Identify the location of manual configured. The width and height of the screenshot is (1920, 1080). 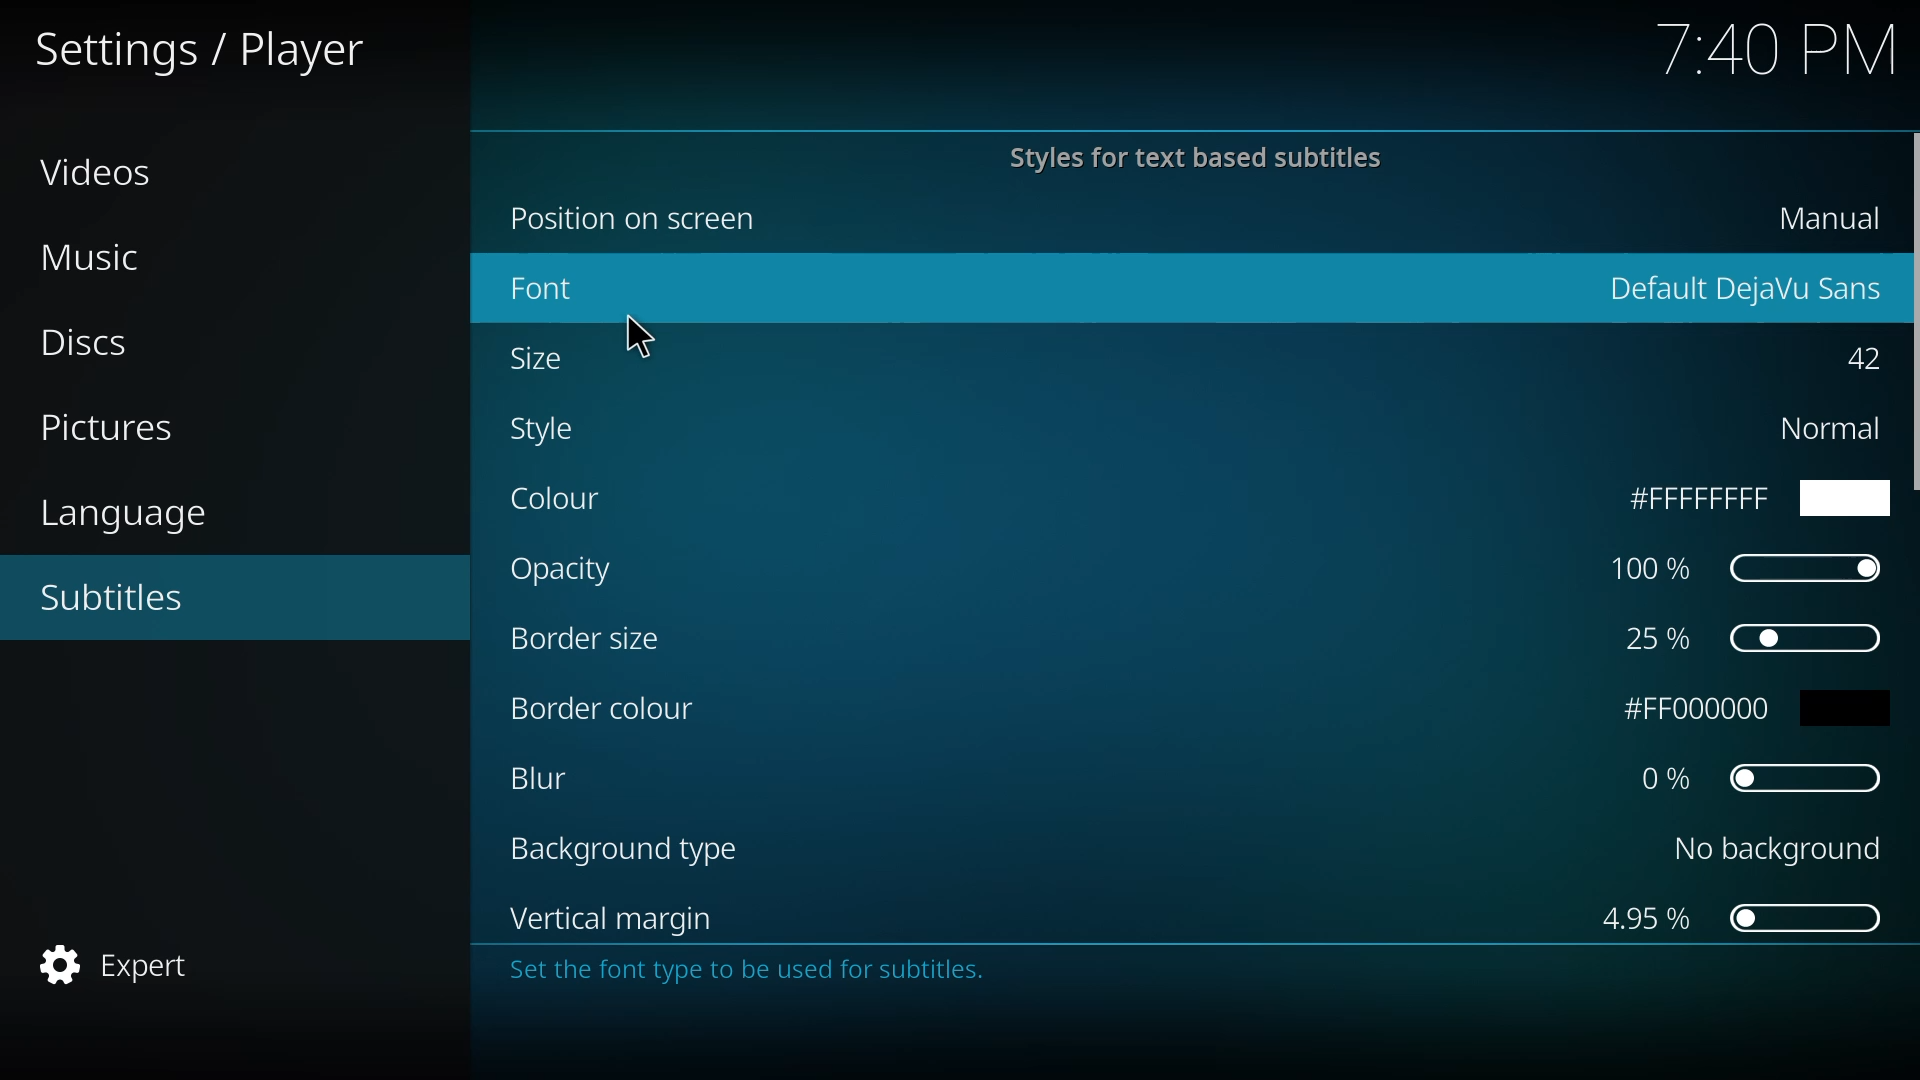
(1814, 219).